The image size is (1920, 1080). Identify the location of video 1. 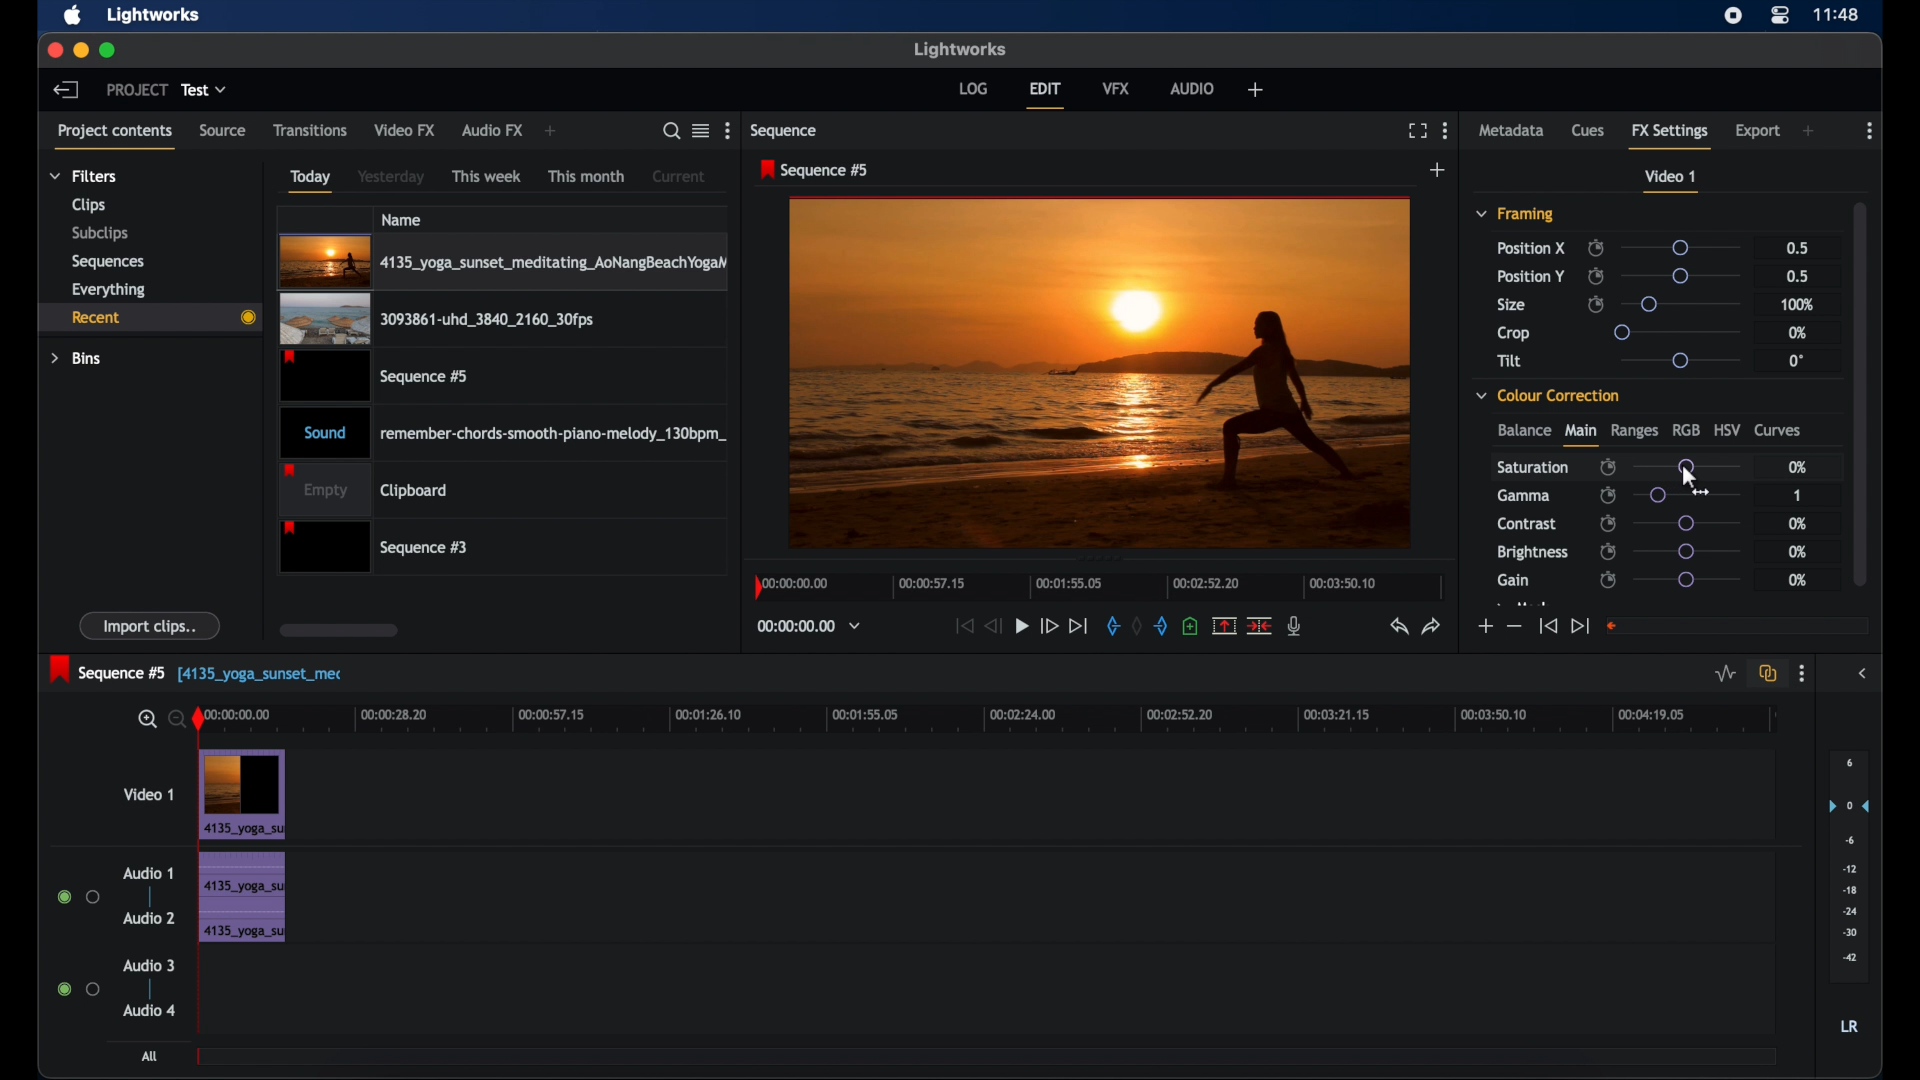
(148, 794).